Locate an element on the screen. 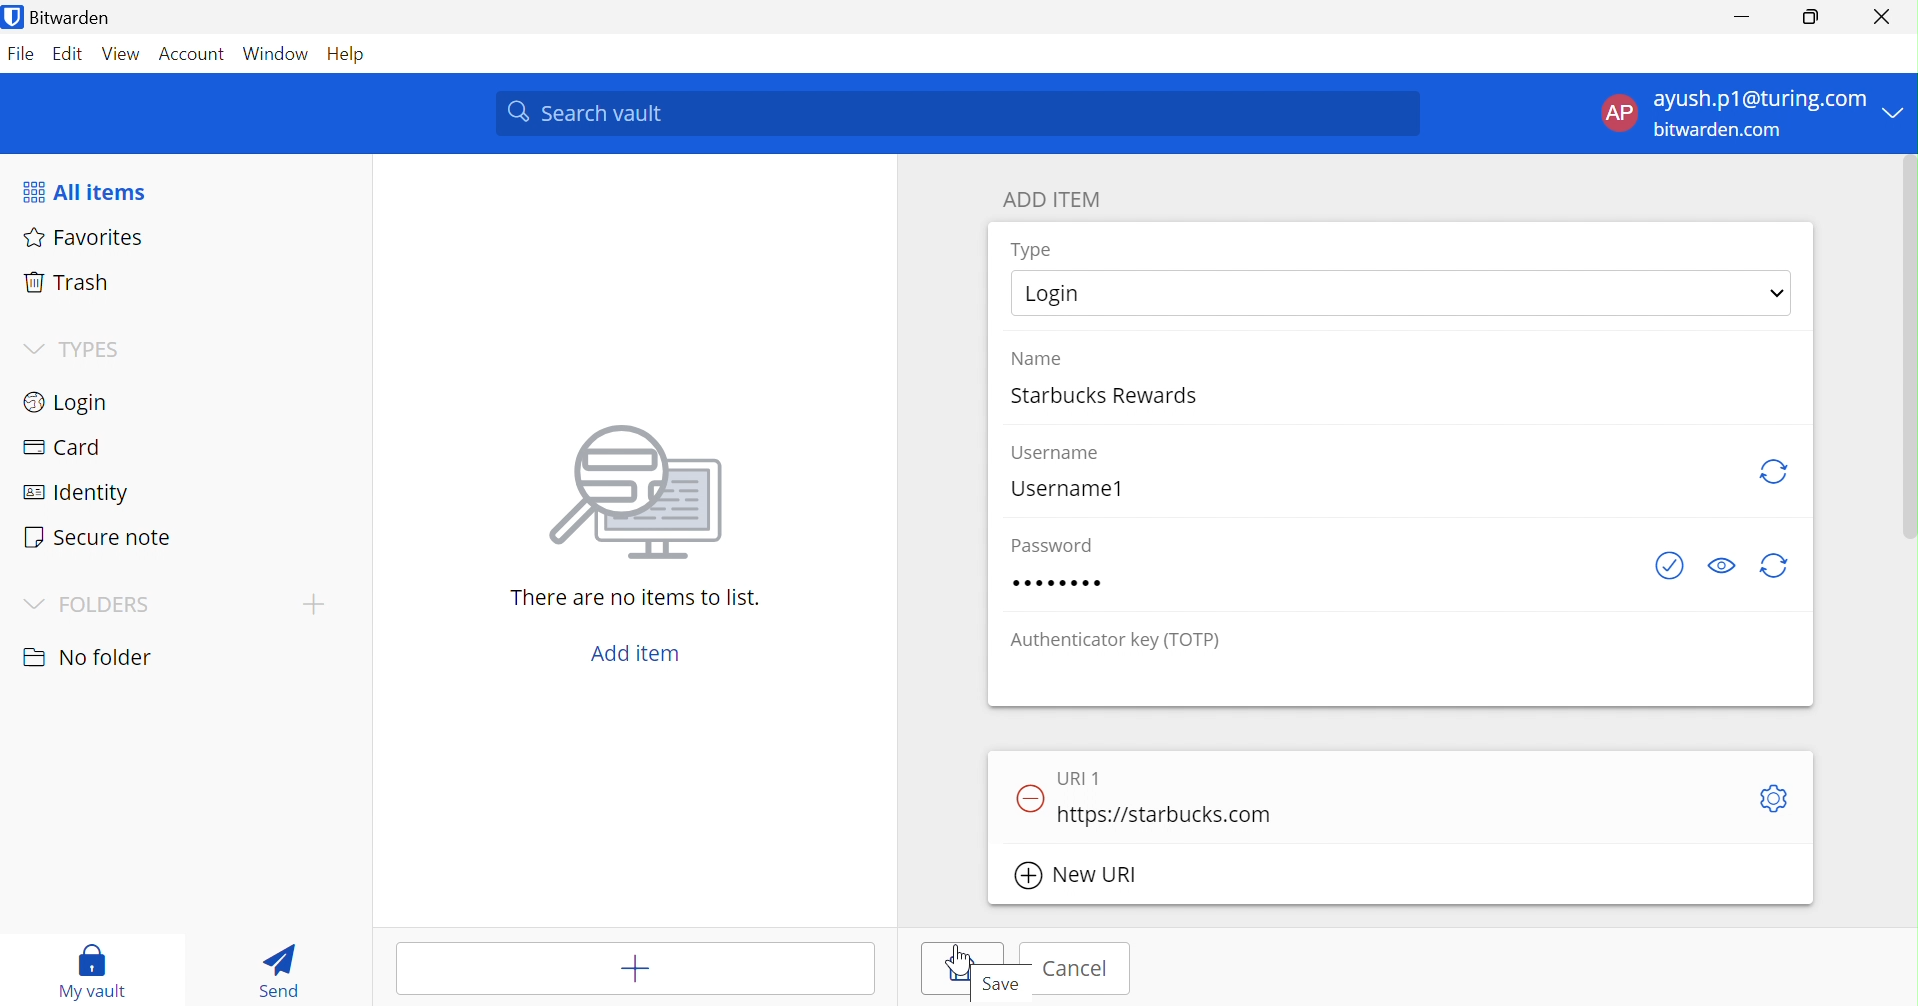  Edit is located at coordinates (70, 56).